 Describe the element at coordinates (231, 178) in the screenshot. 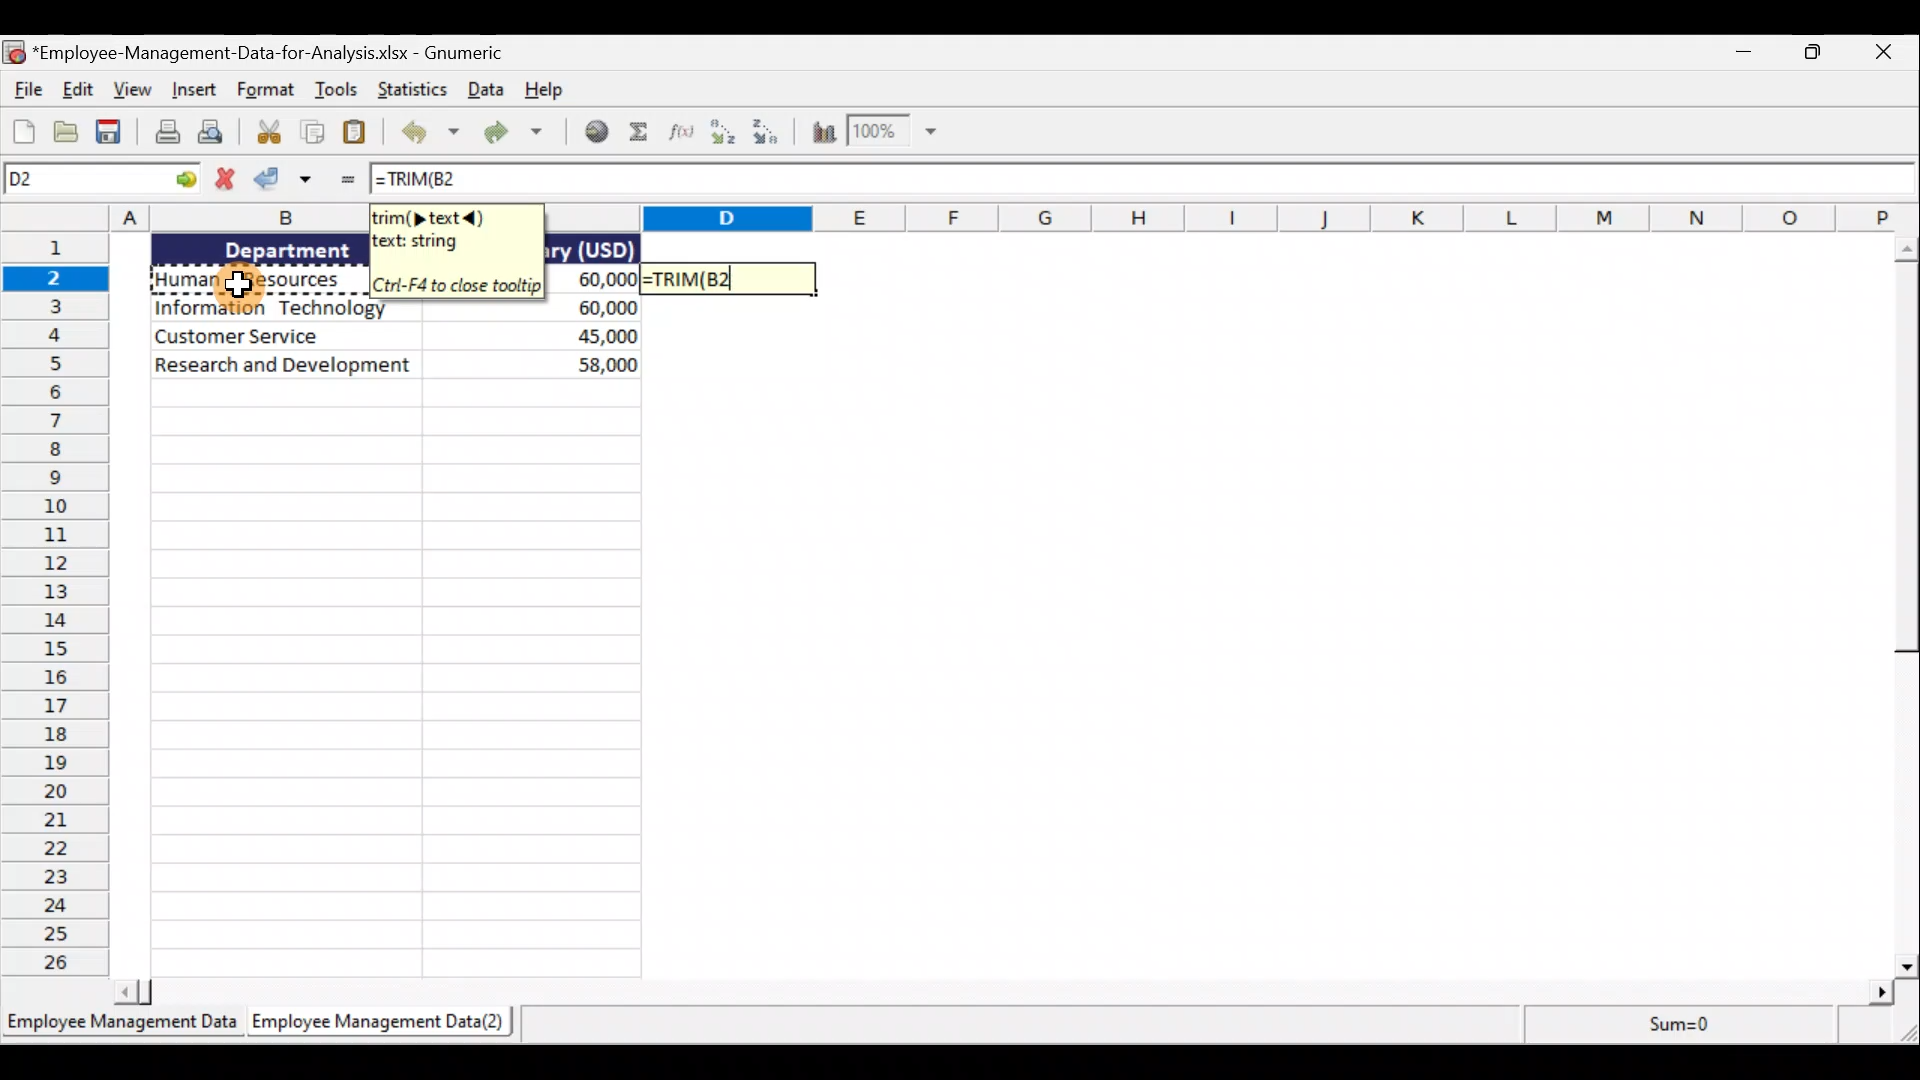

I see `Cancel change` at that location.